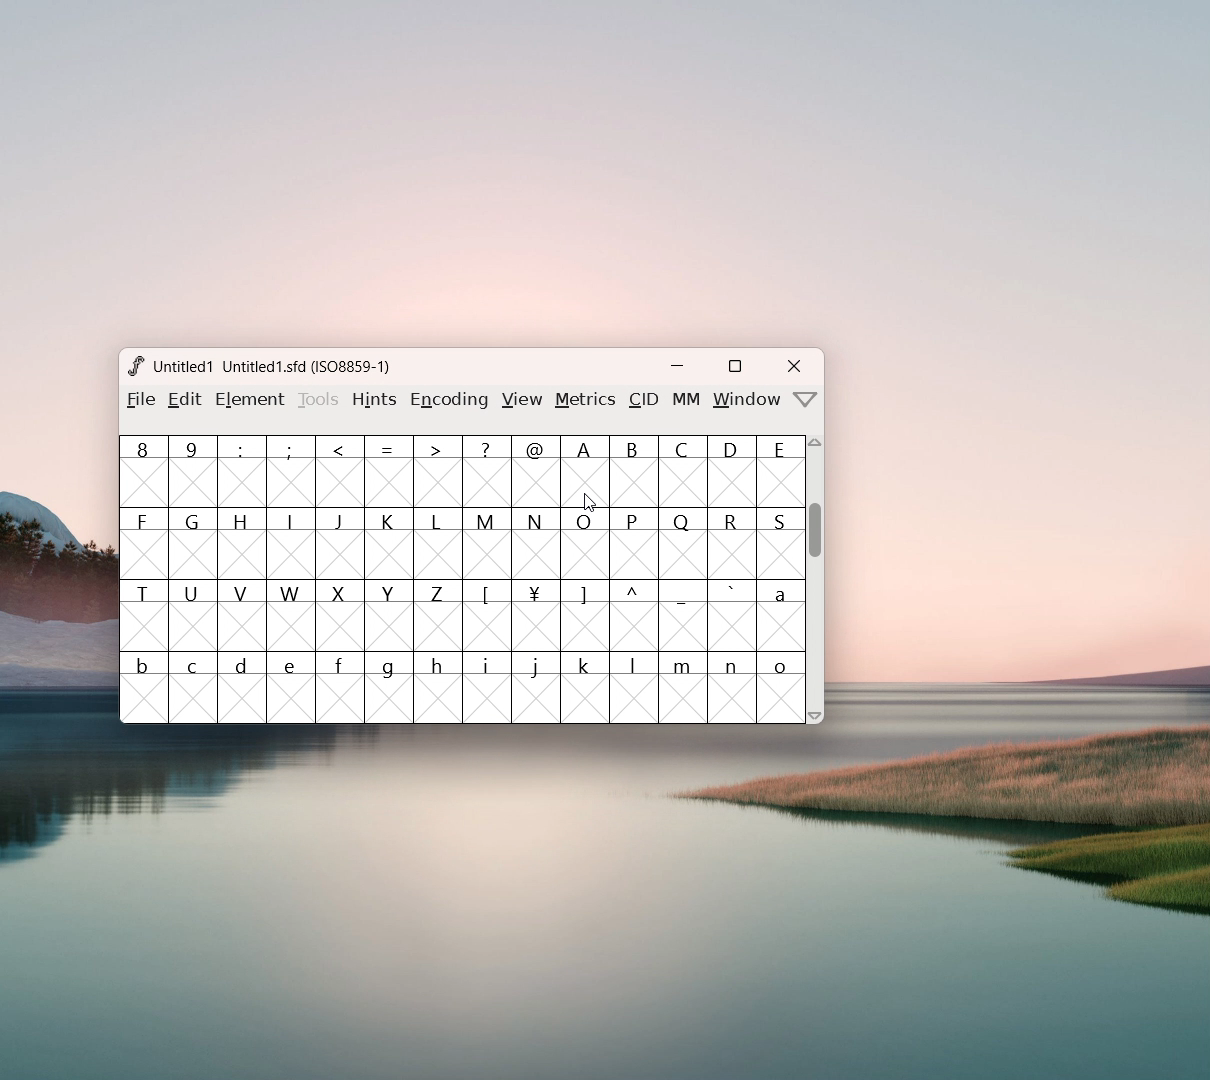 This screenshot has width=1210, height=1080. Describe the element at coordinates (586, 543) in the screenshot. I see `O` at that location.